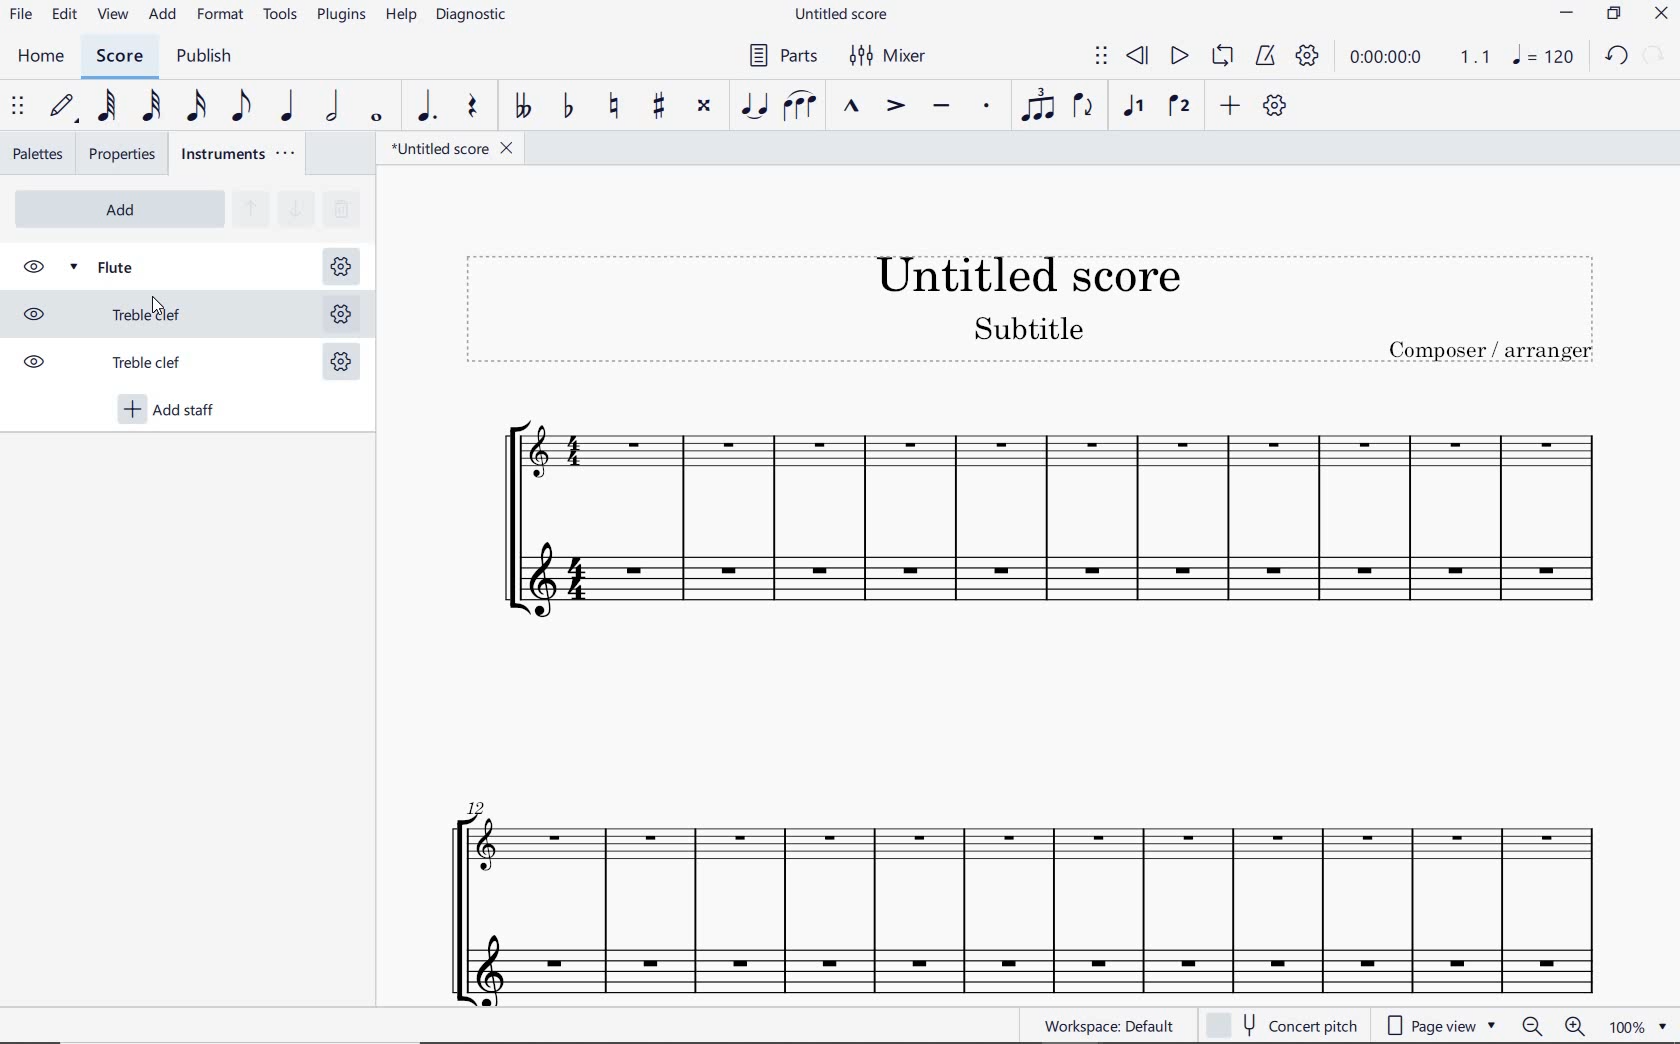  Describe the element at coordinates (120, 56) in the screenshot. I see `score` at that location.